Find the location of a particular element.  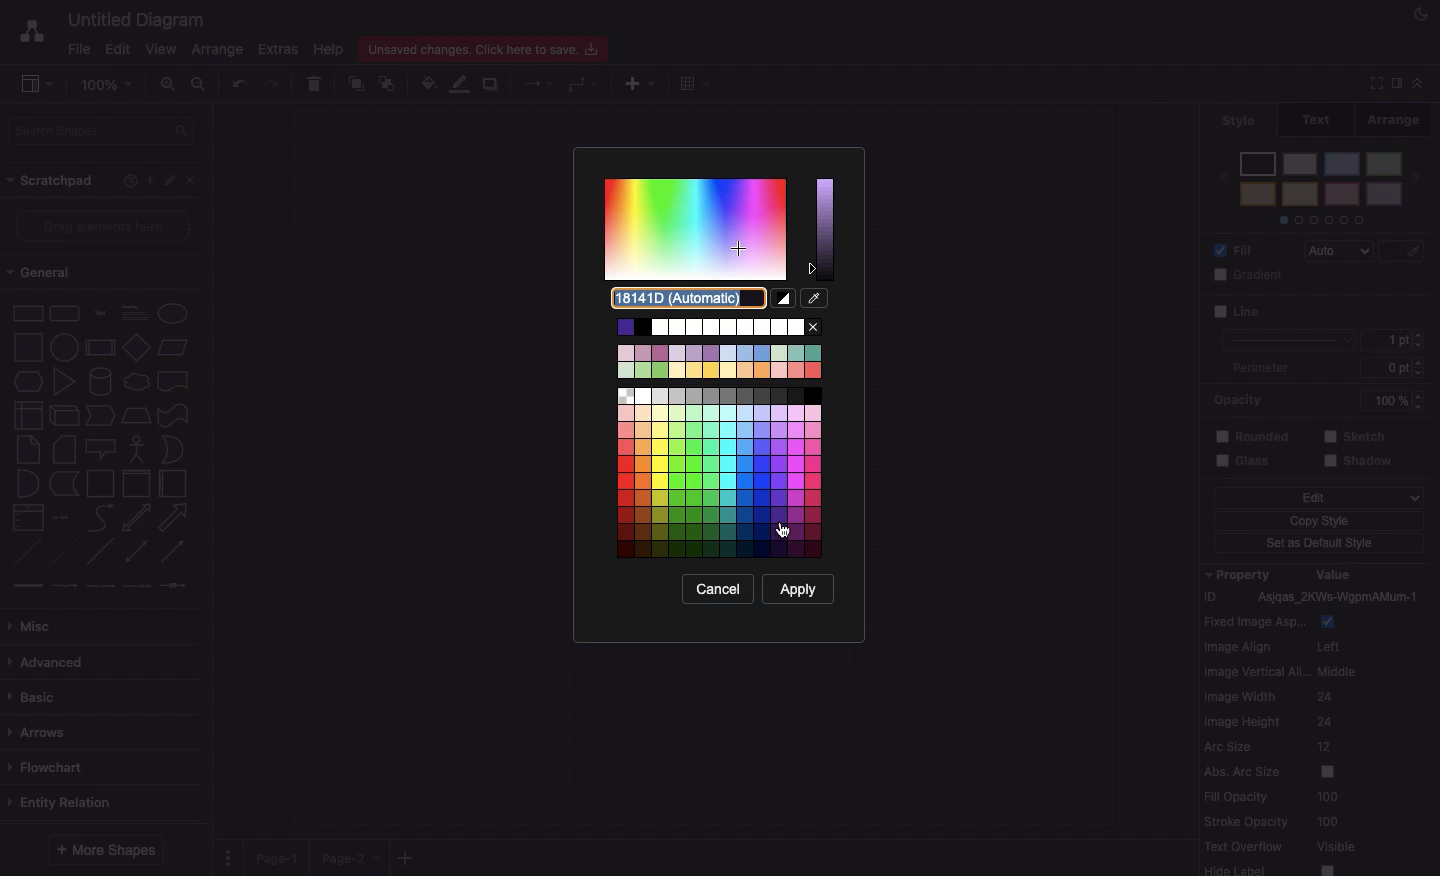

Undo is located at coordinates (238, 82).